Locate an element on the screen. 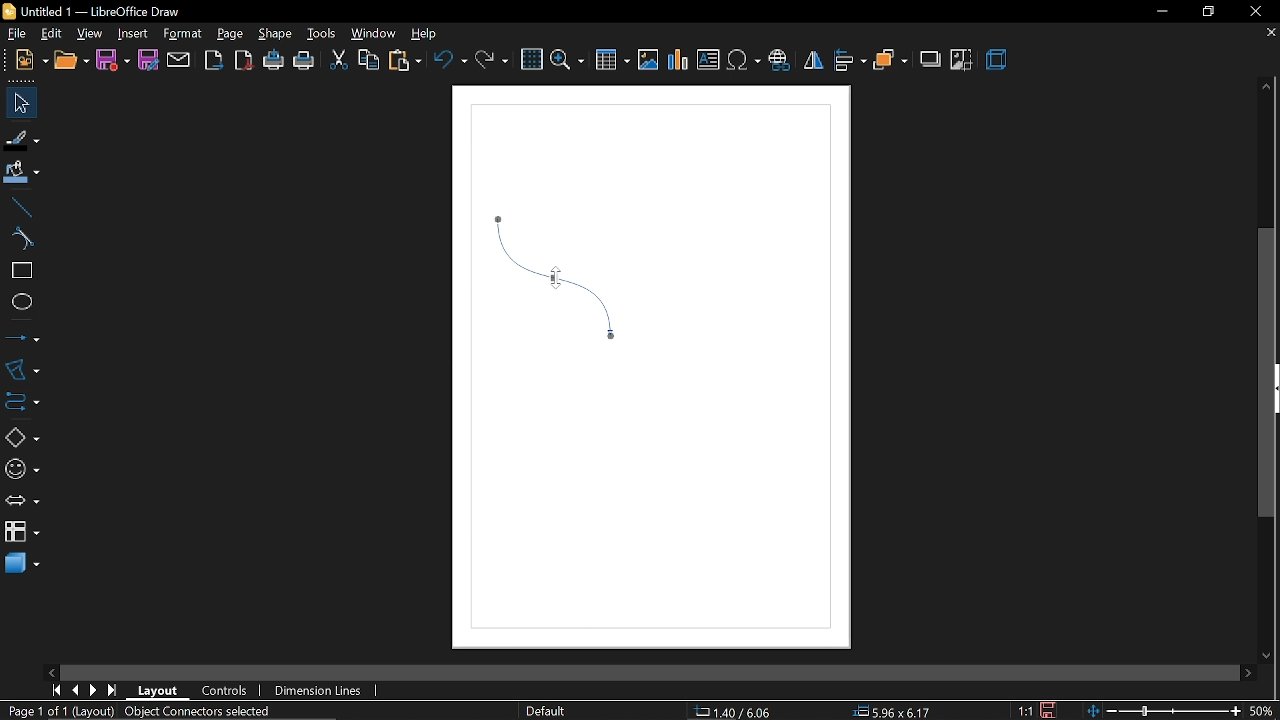  Default is located at coordinates (546, 712).